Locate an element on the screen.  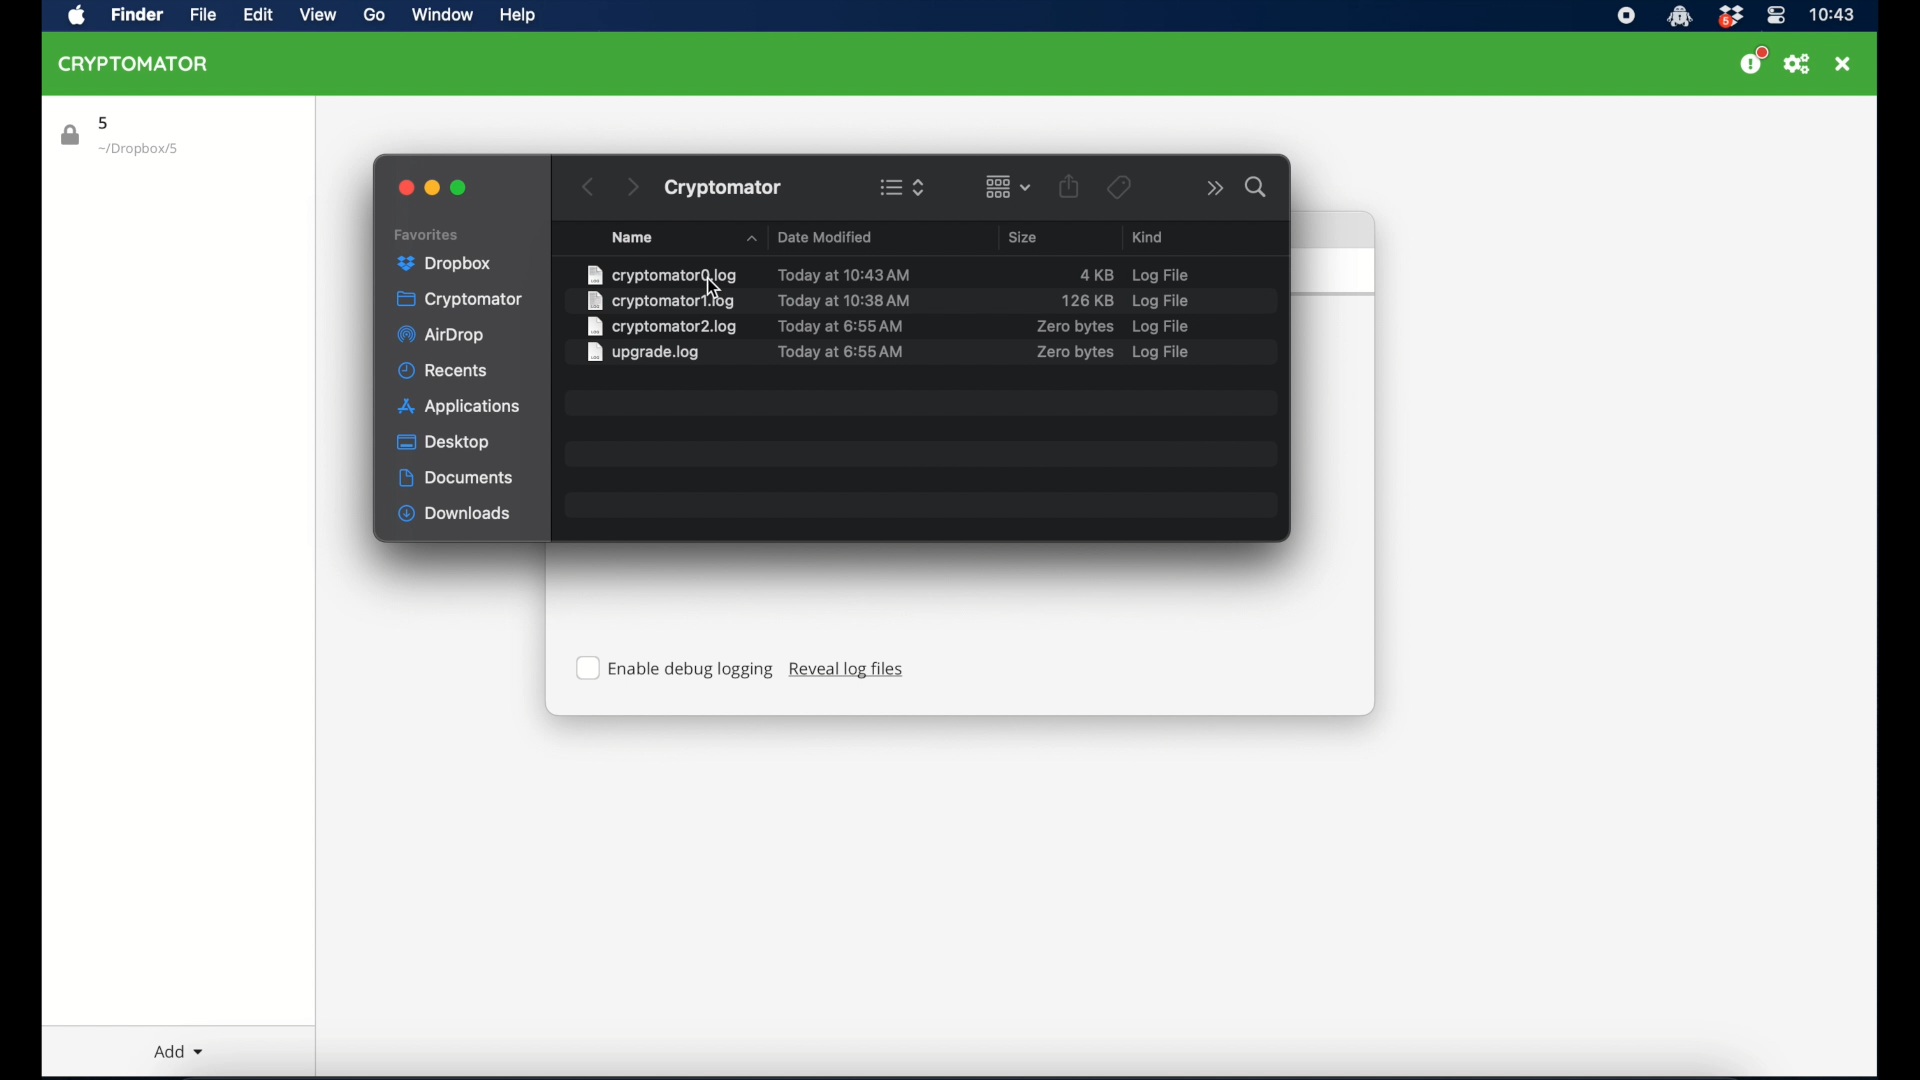
cryptomator is located at coordinates (132, 64).